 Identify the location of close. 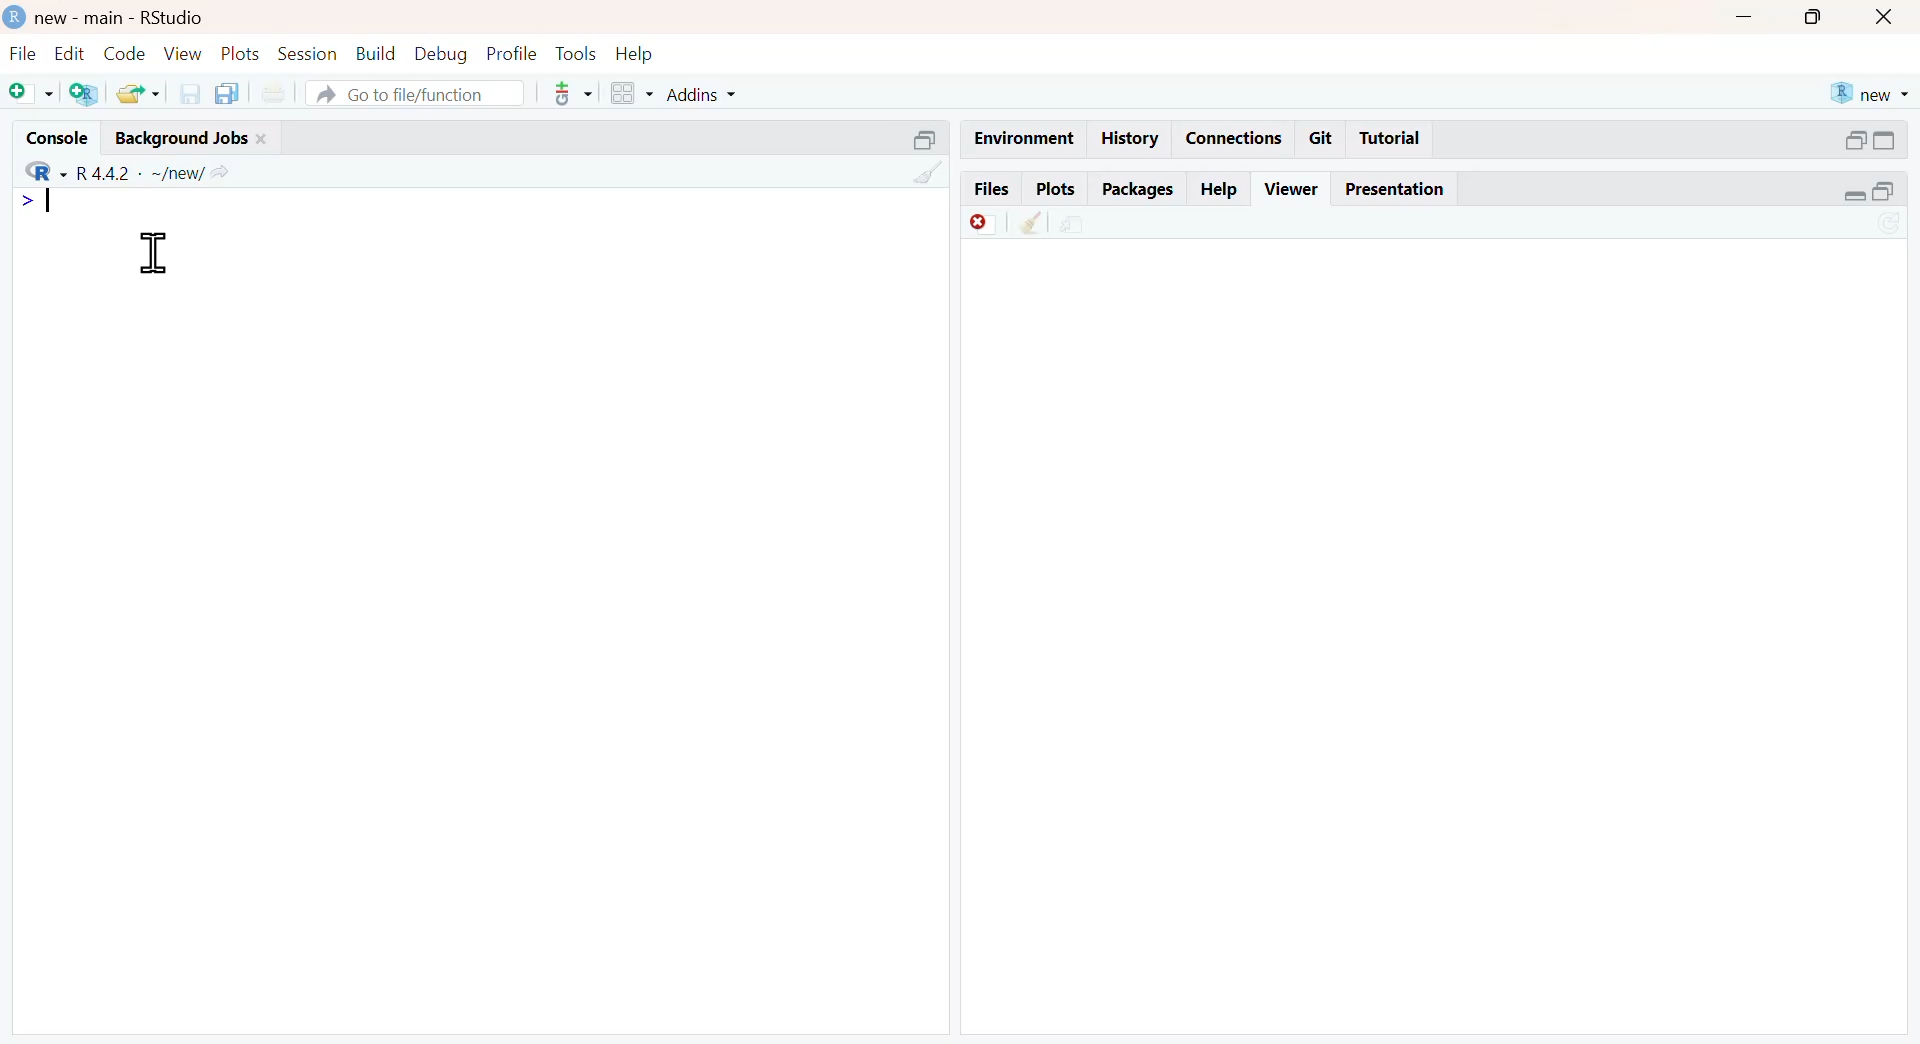
(263, 139).